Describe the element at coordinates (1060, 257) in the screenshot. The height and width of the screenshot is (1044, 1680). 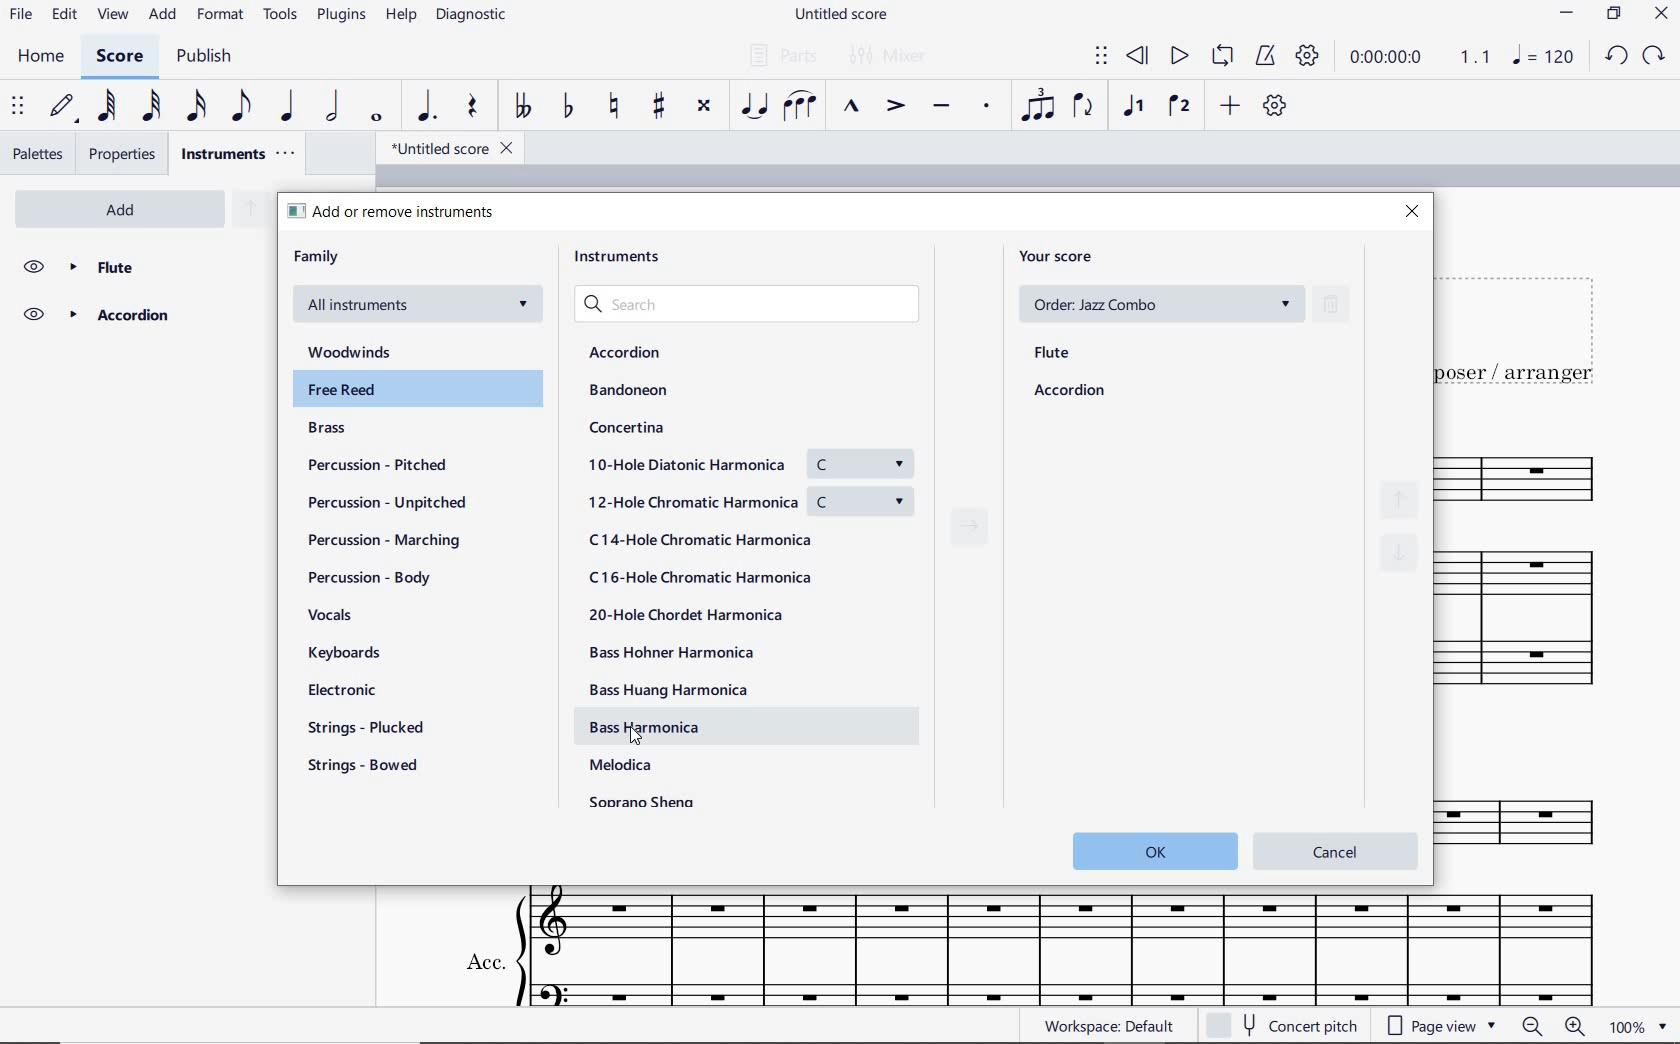
I see `your score` at that location.